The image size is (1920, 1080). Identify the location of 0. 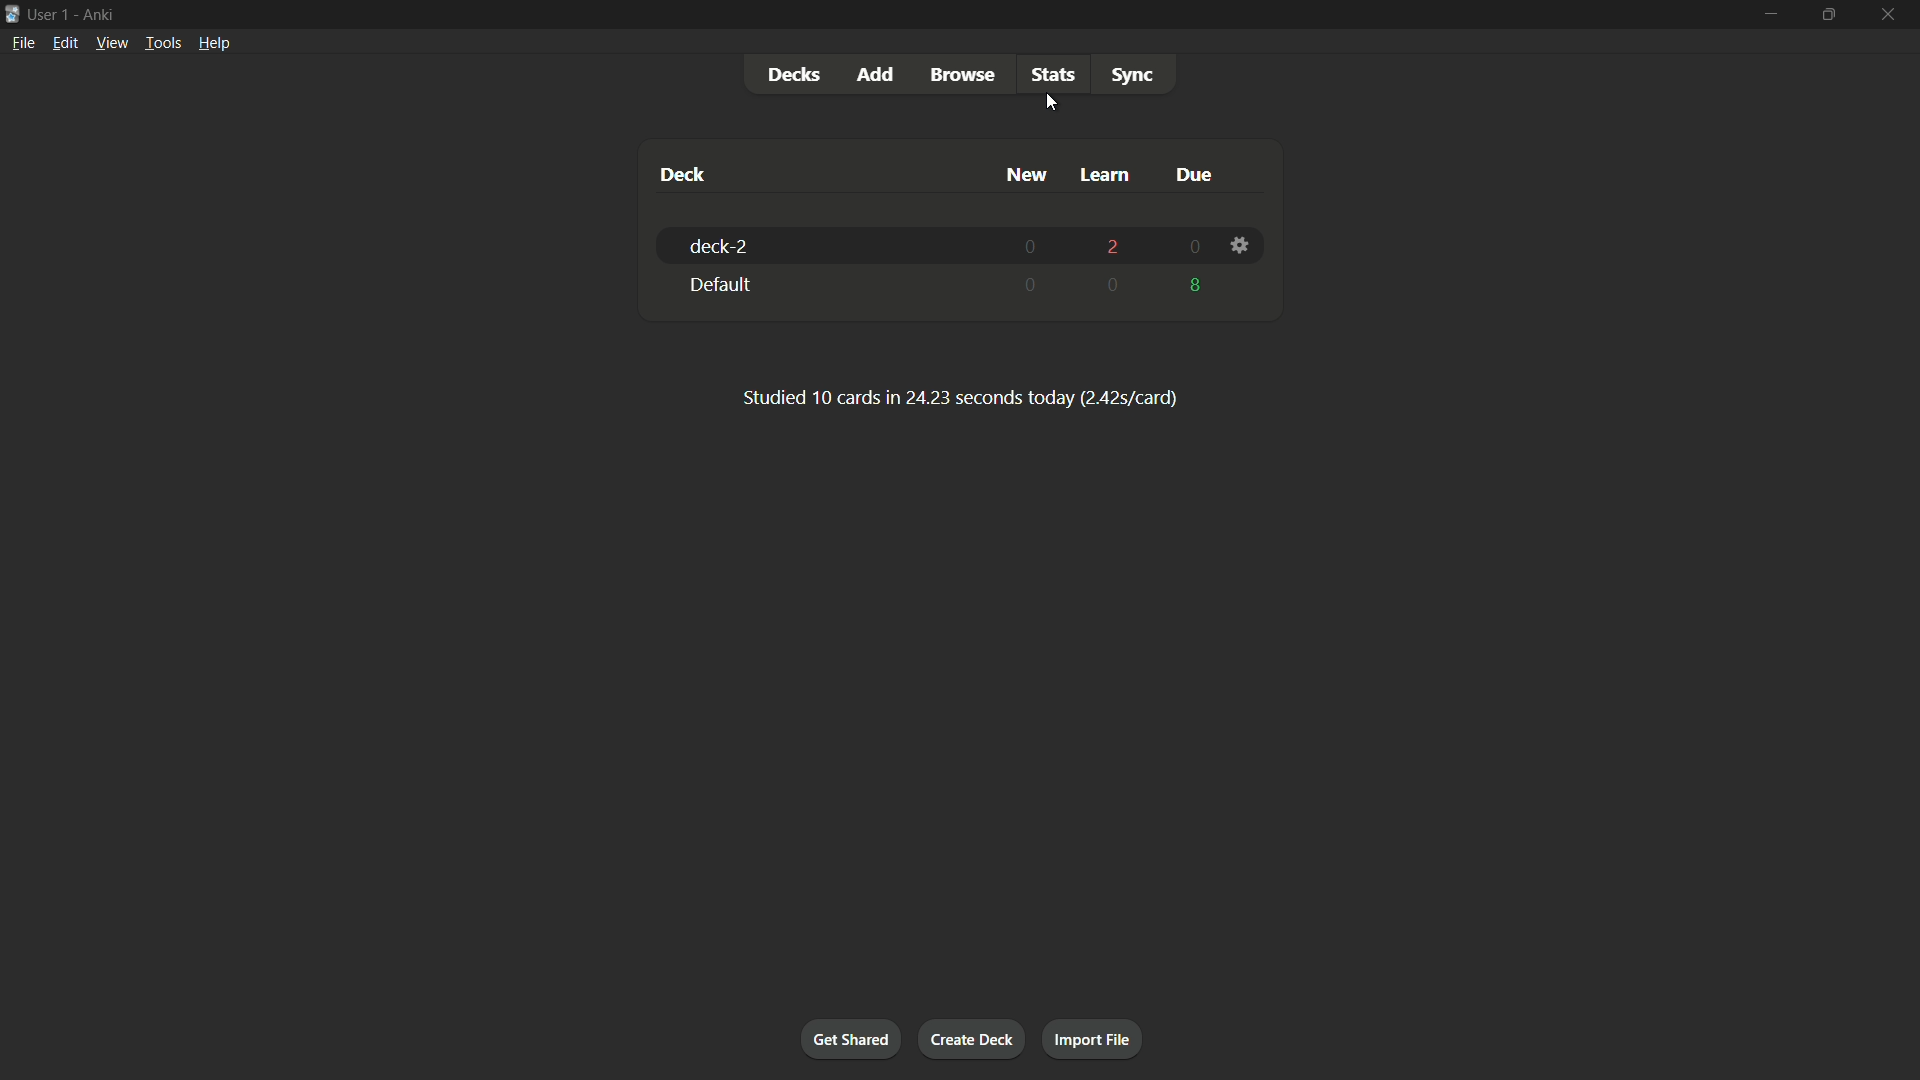
(1115, 289).